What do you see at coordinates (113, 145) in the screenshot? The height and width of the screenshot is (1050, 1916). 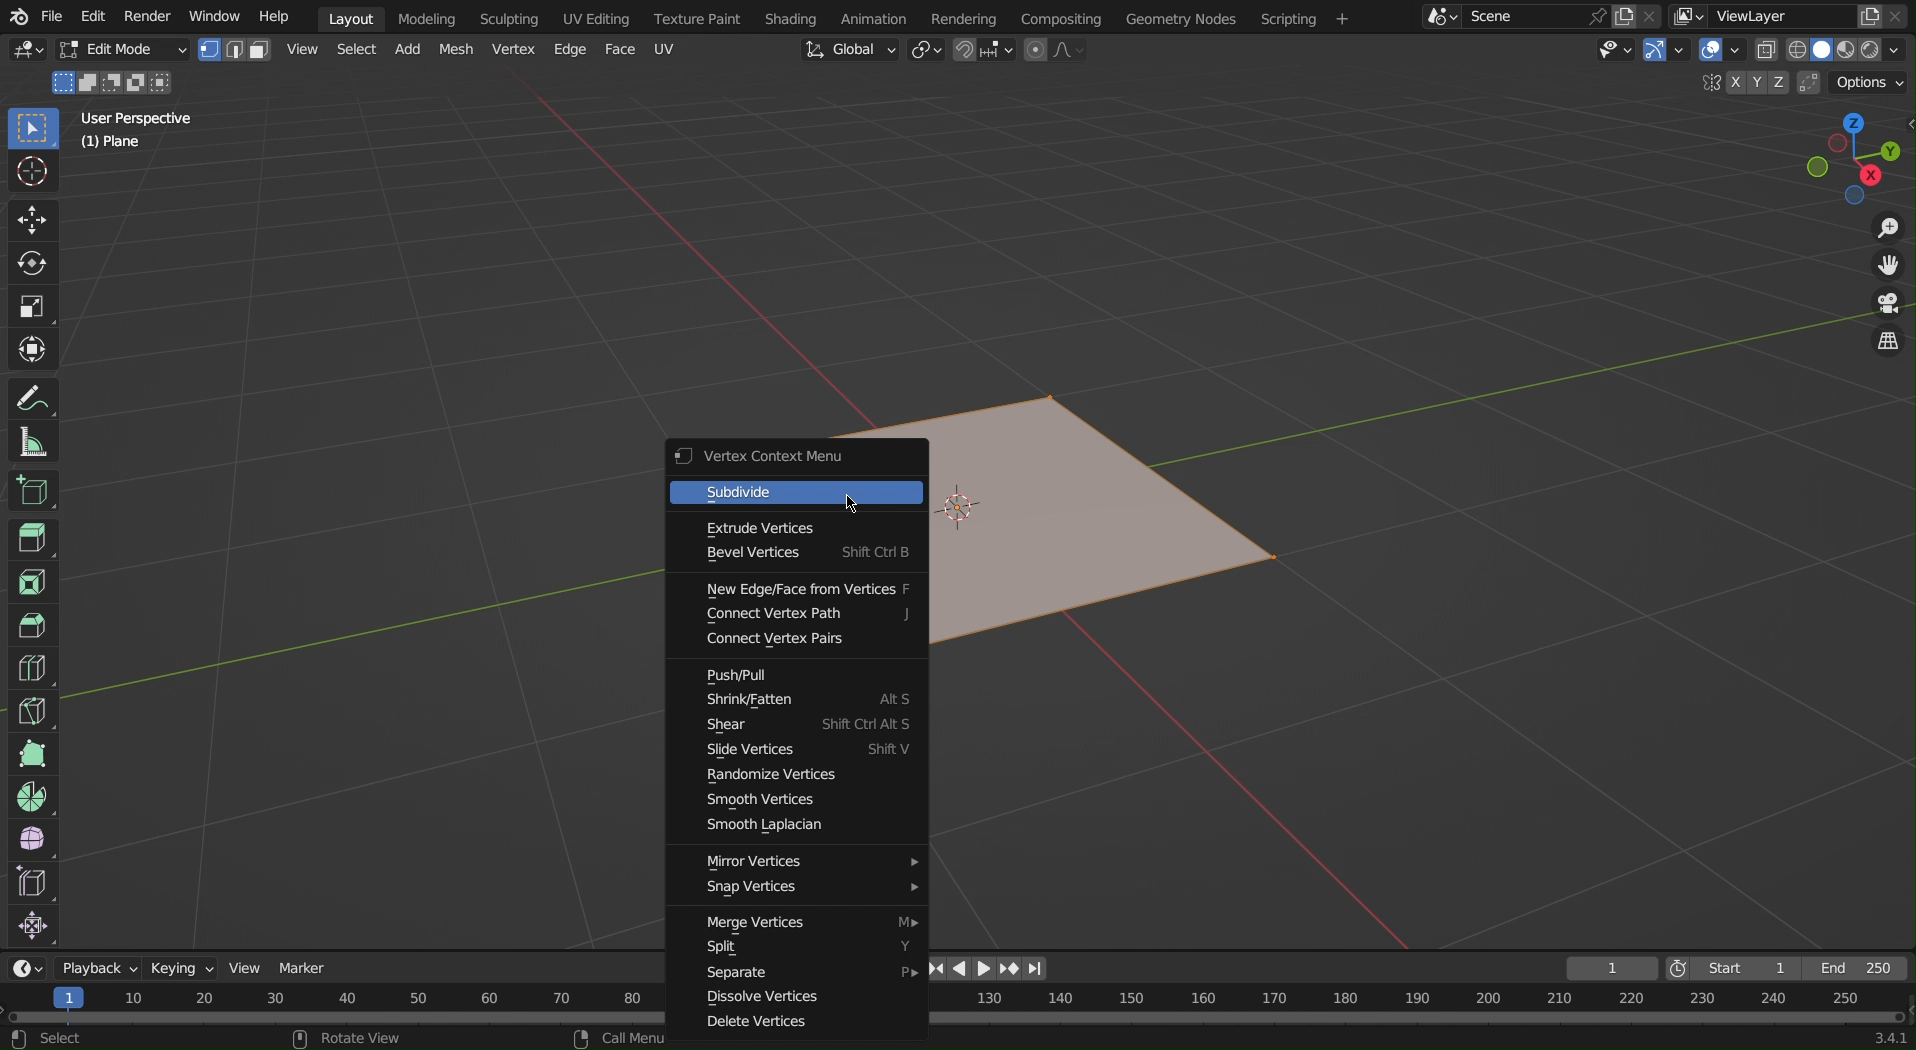 I see `Plane` at bounding box center [113, 145].